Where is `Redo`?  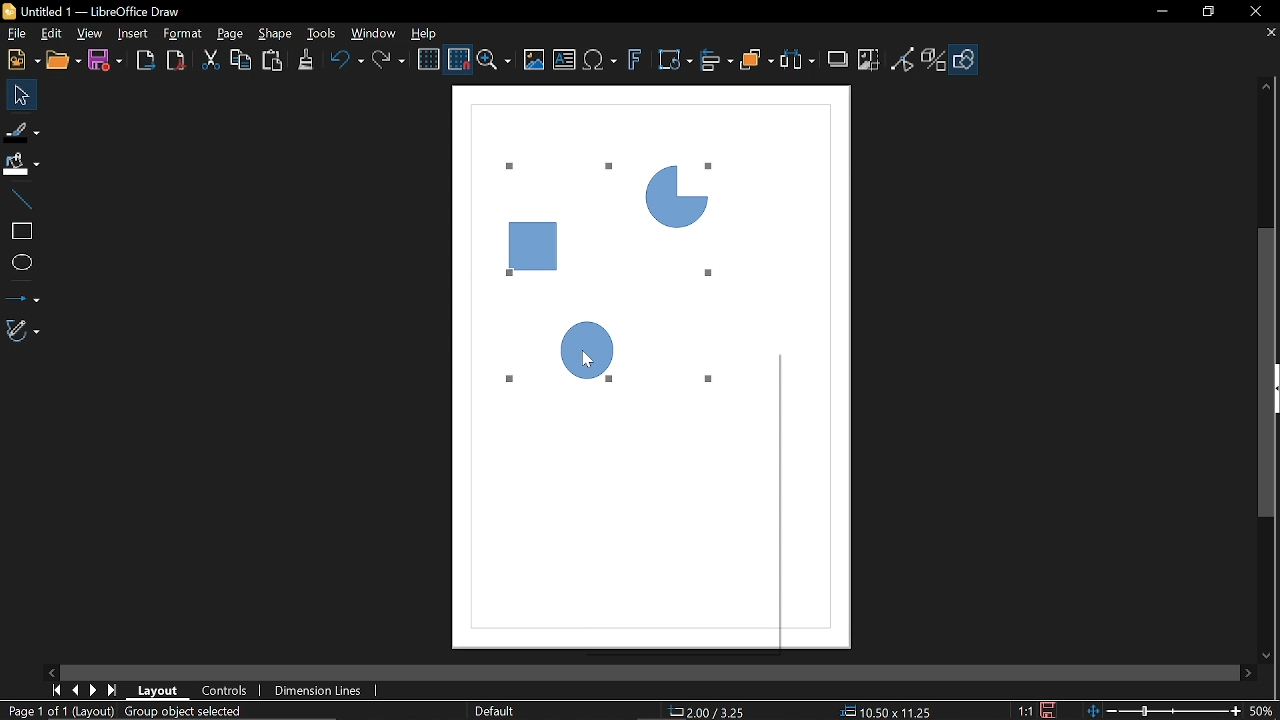 Redo is located at coordinates (390, 61).